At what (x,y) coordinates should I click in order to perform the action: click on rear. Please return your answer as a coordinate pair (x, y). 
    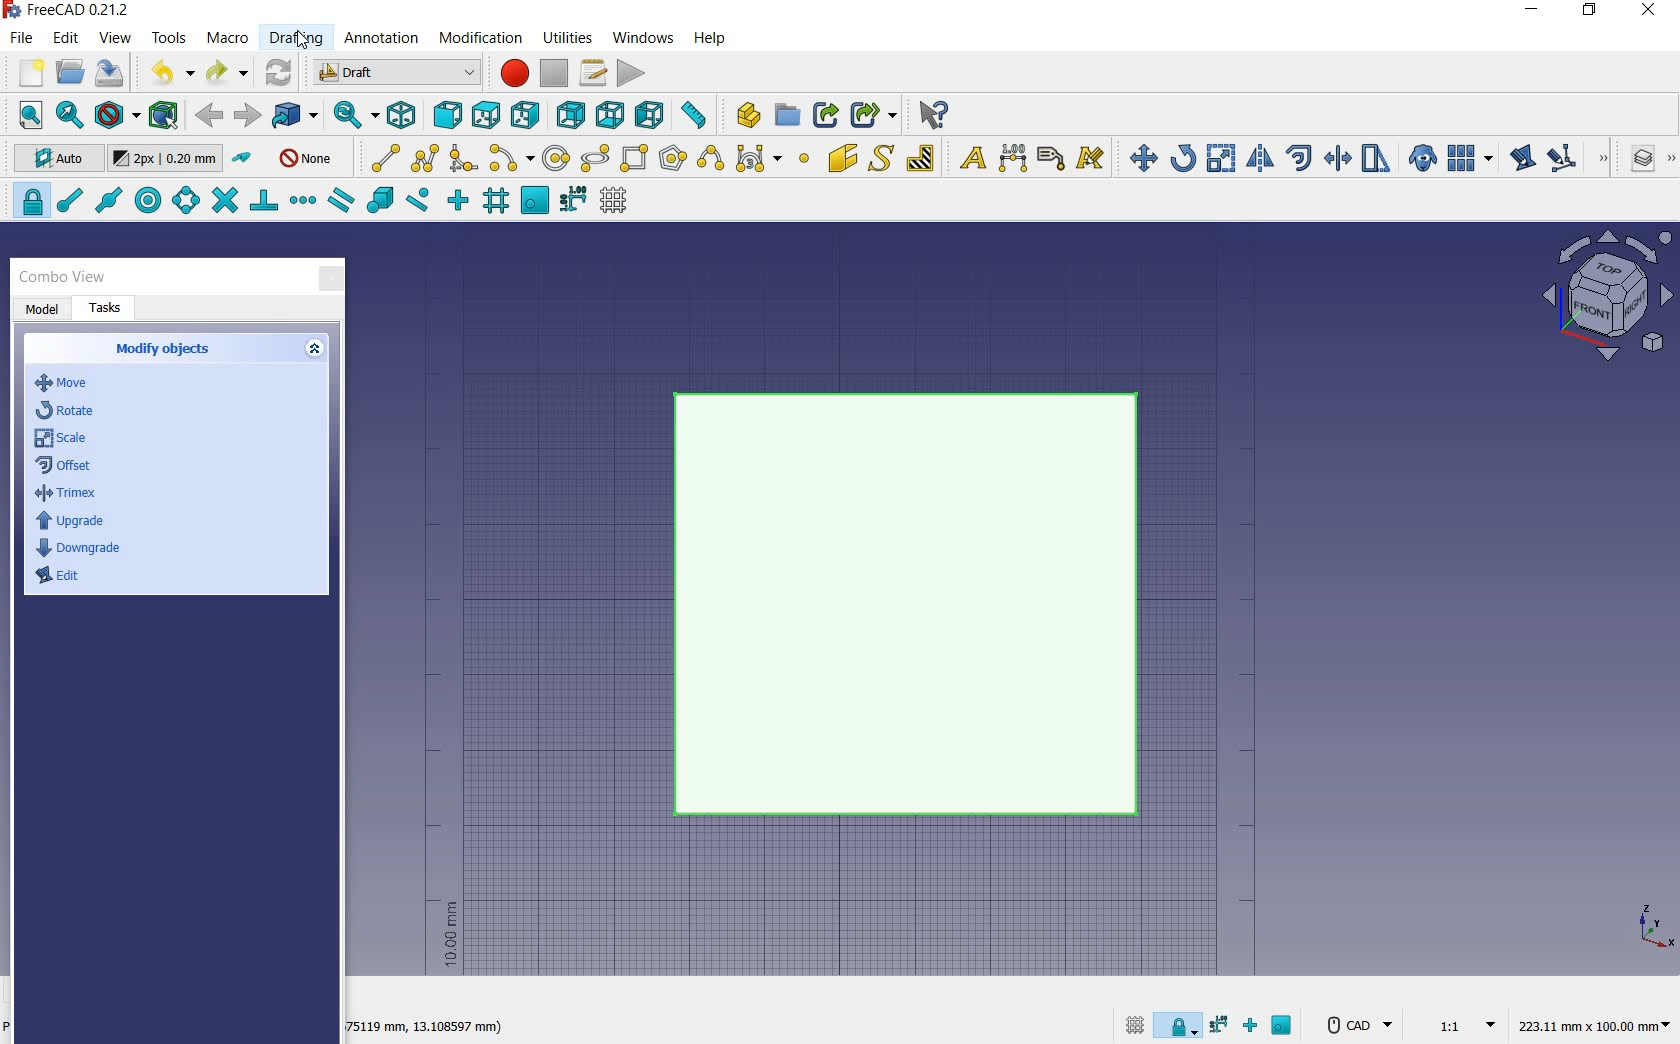
    Looking at the image, I should click on (572, 116).